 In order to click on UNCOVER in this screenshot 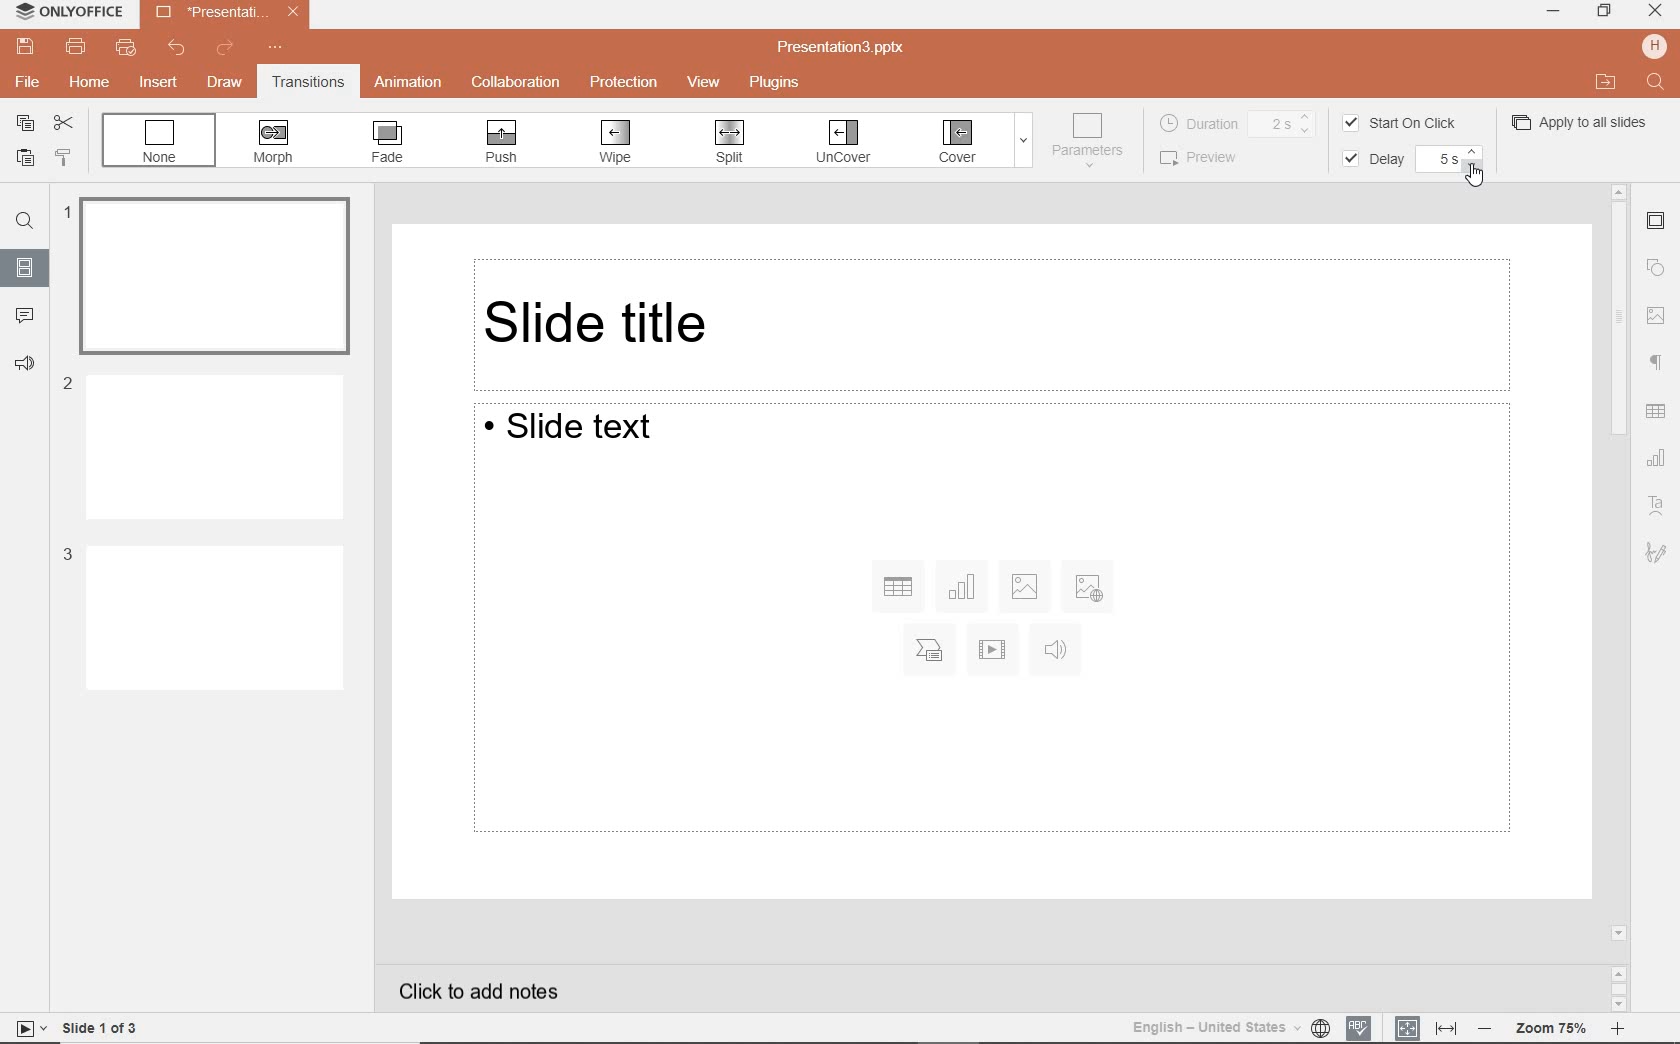, I will do `click(842, 145)`.